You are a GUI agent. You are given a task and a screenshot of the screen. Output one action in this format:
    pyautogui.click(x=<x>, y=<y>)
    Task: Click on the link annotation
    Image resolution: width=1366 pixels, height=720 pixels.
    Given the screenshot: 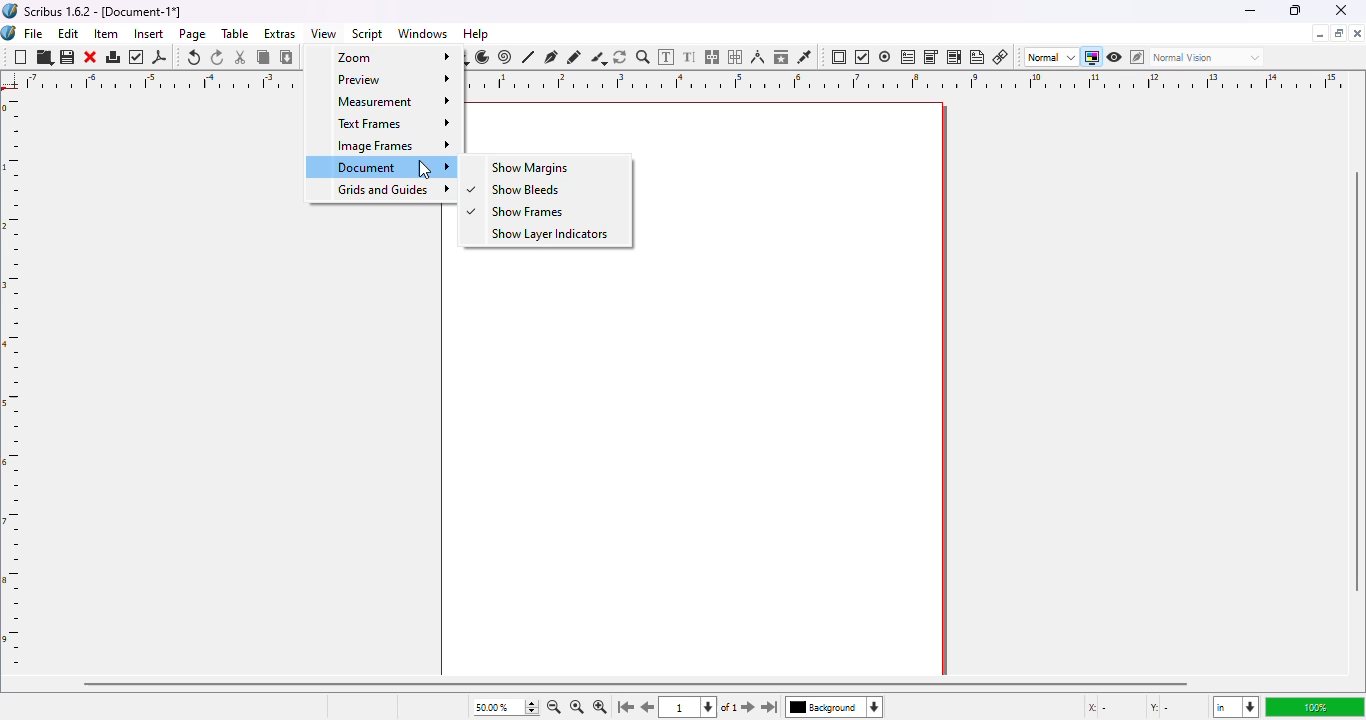 What is the action you would take?
    pyautogui.click(x=1001, y=57)
    